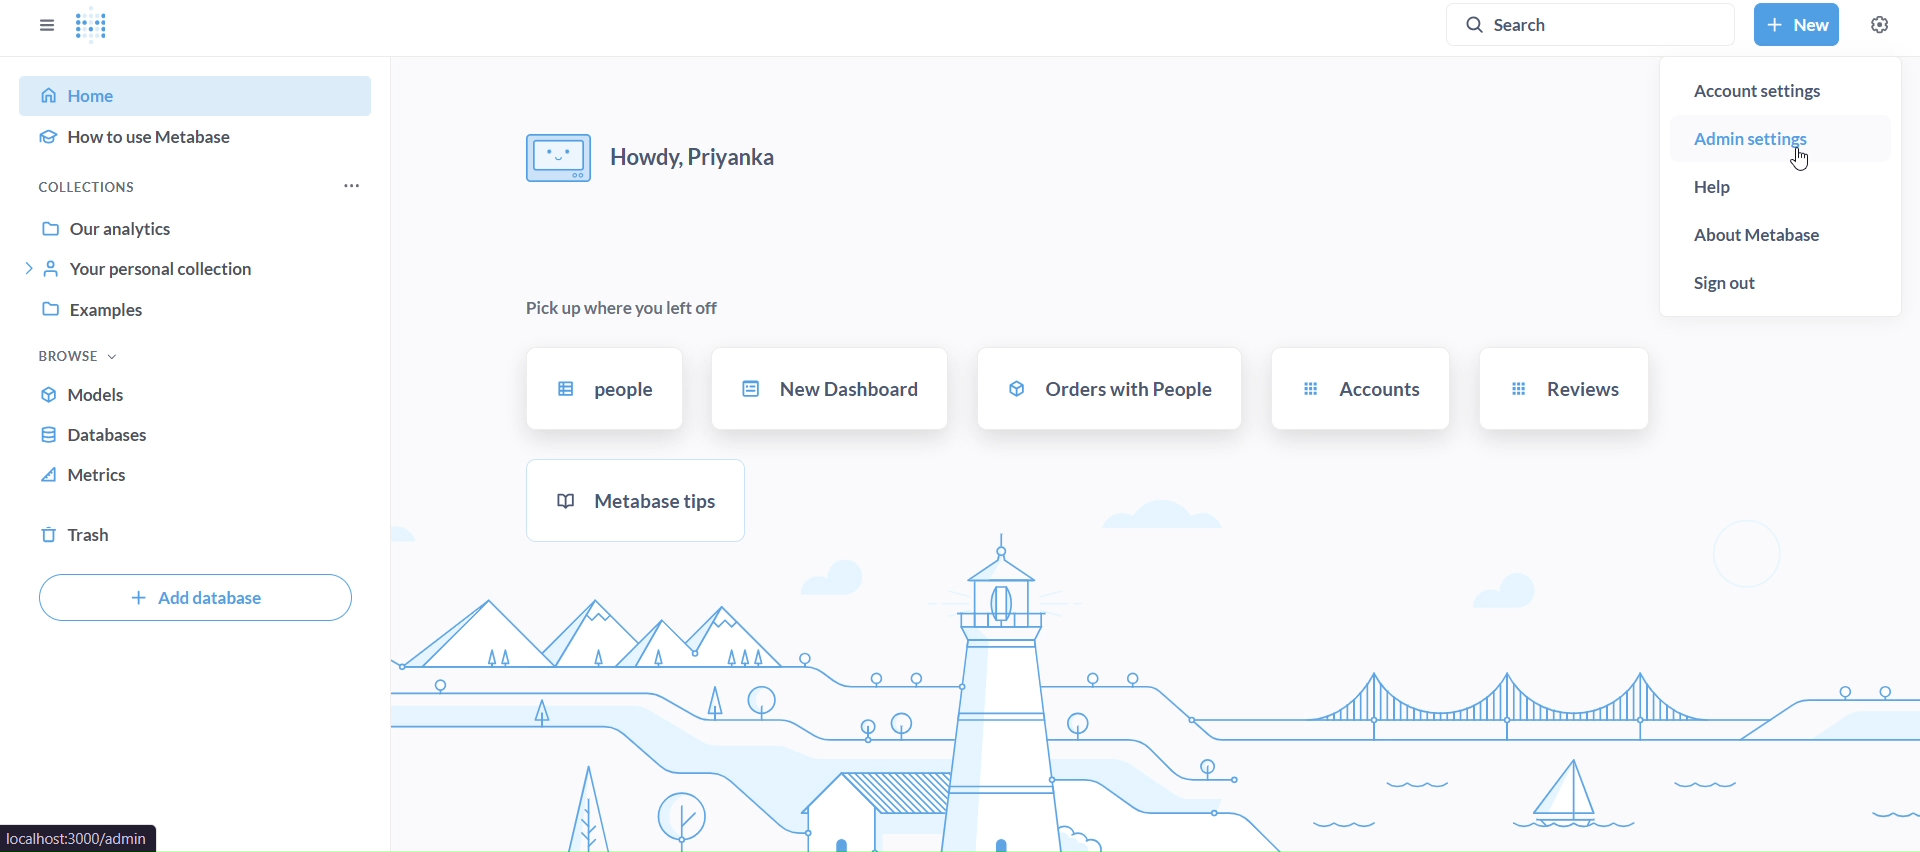 The image size is (1920, 852). Describe the element at coordinates (1110, 388) in the screenshot. I see `orders with people` at that location.